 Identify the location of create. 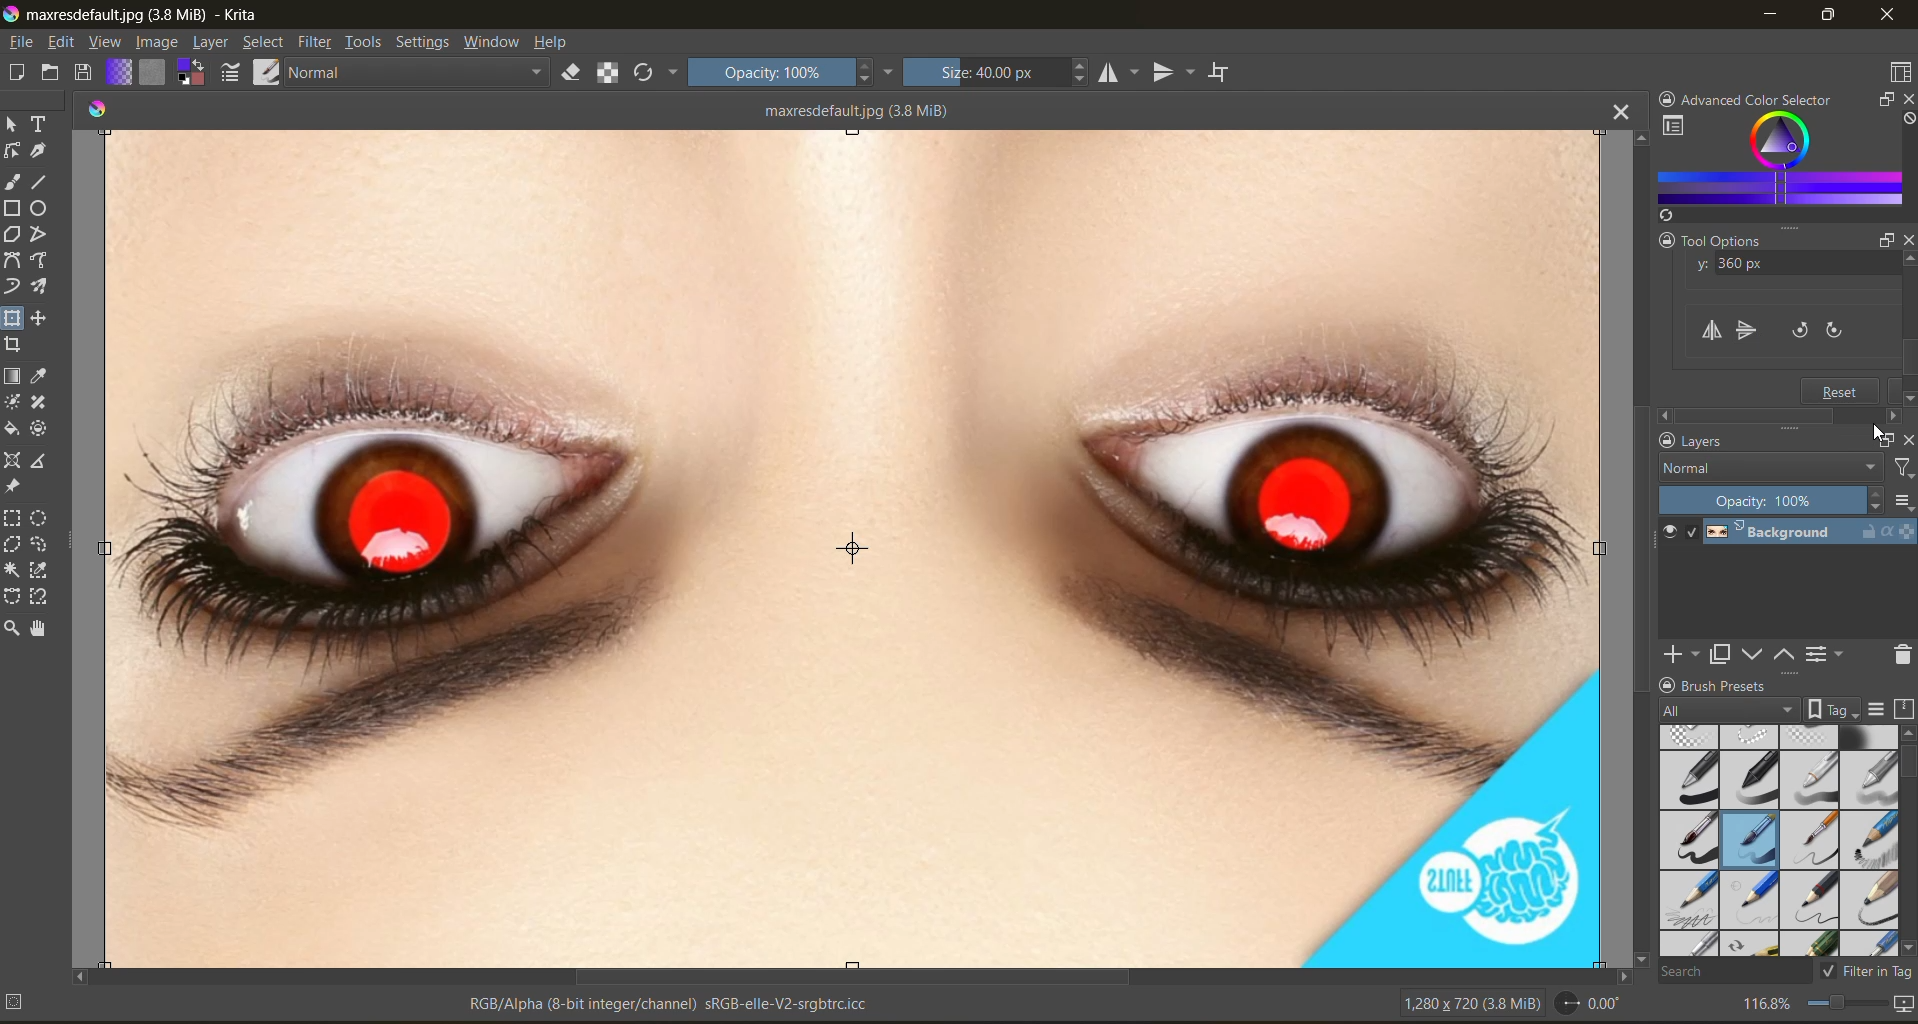
(18, 73).